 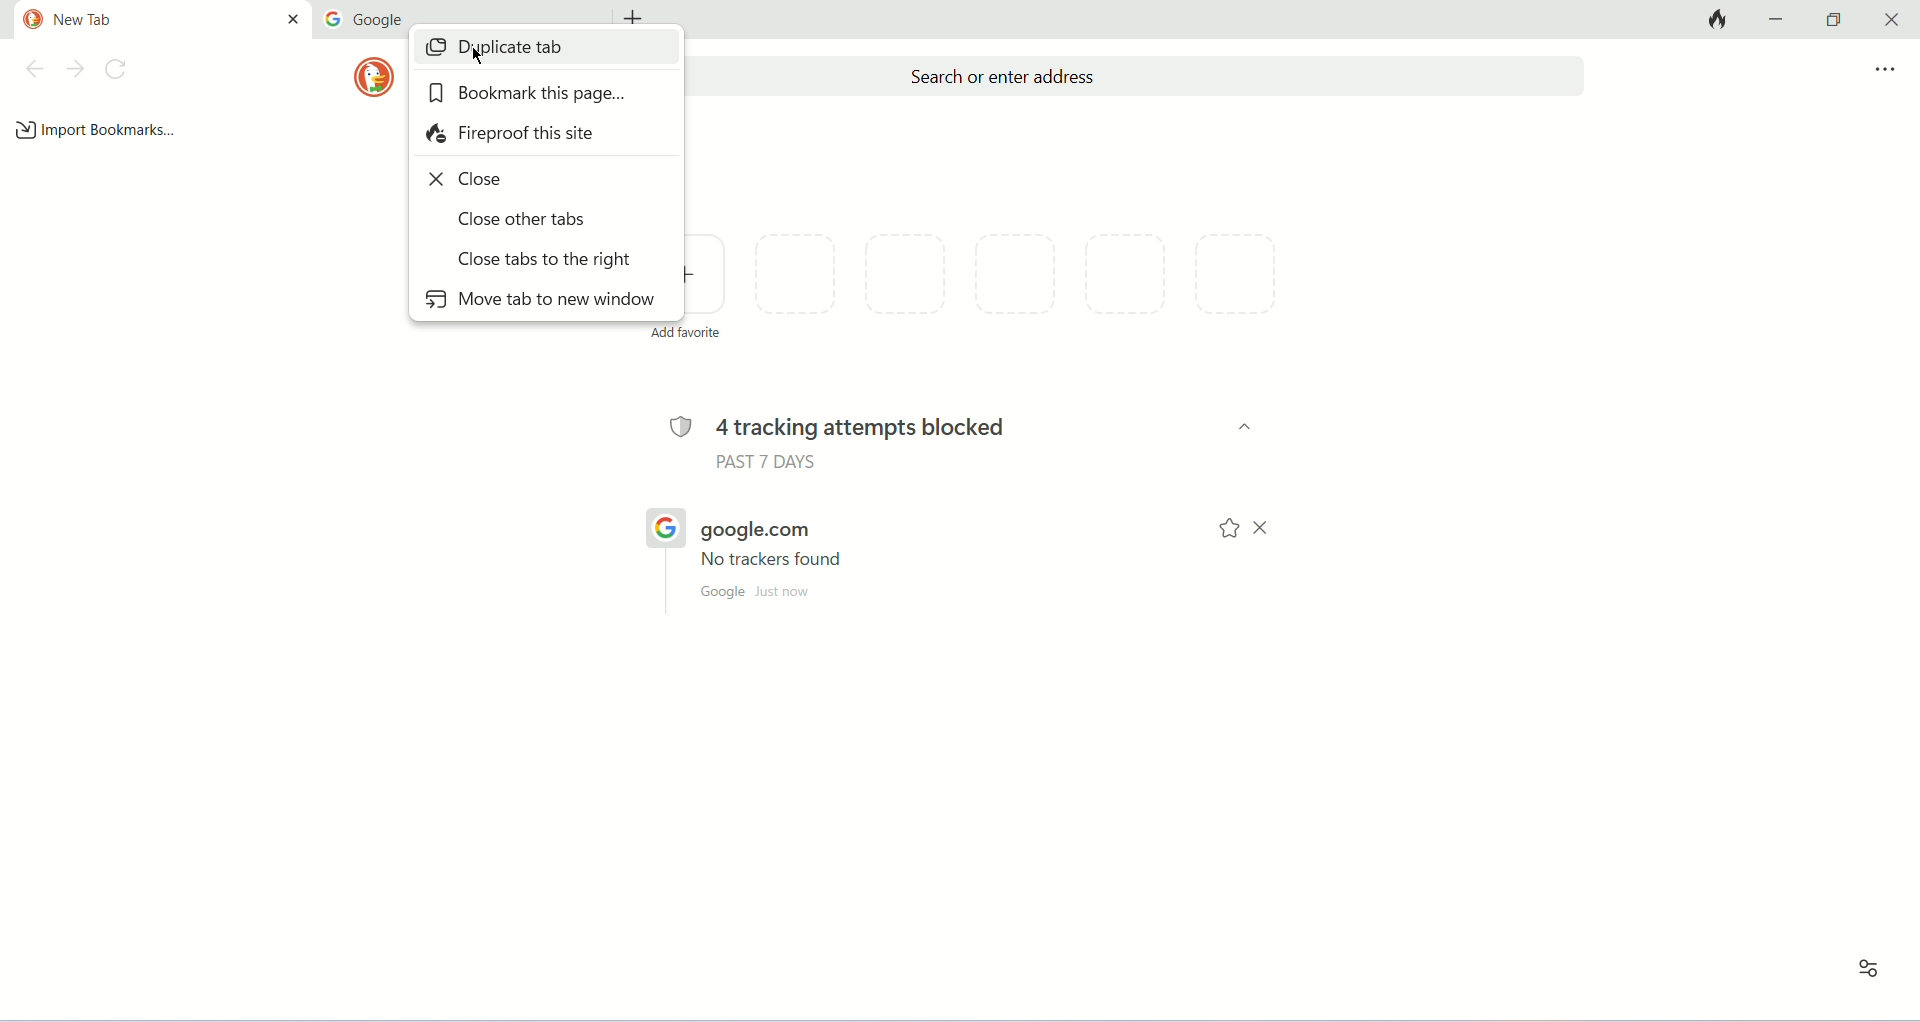 What do you see at coordinates (784, 592) in the screenshot?
I see `just now` at bounding box center [784, 592].